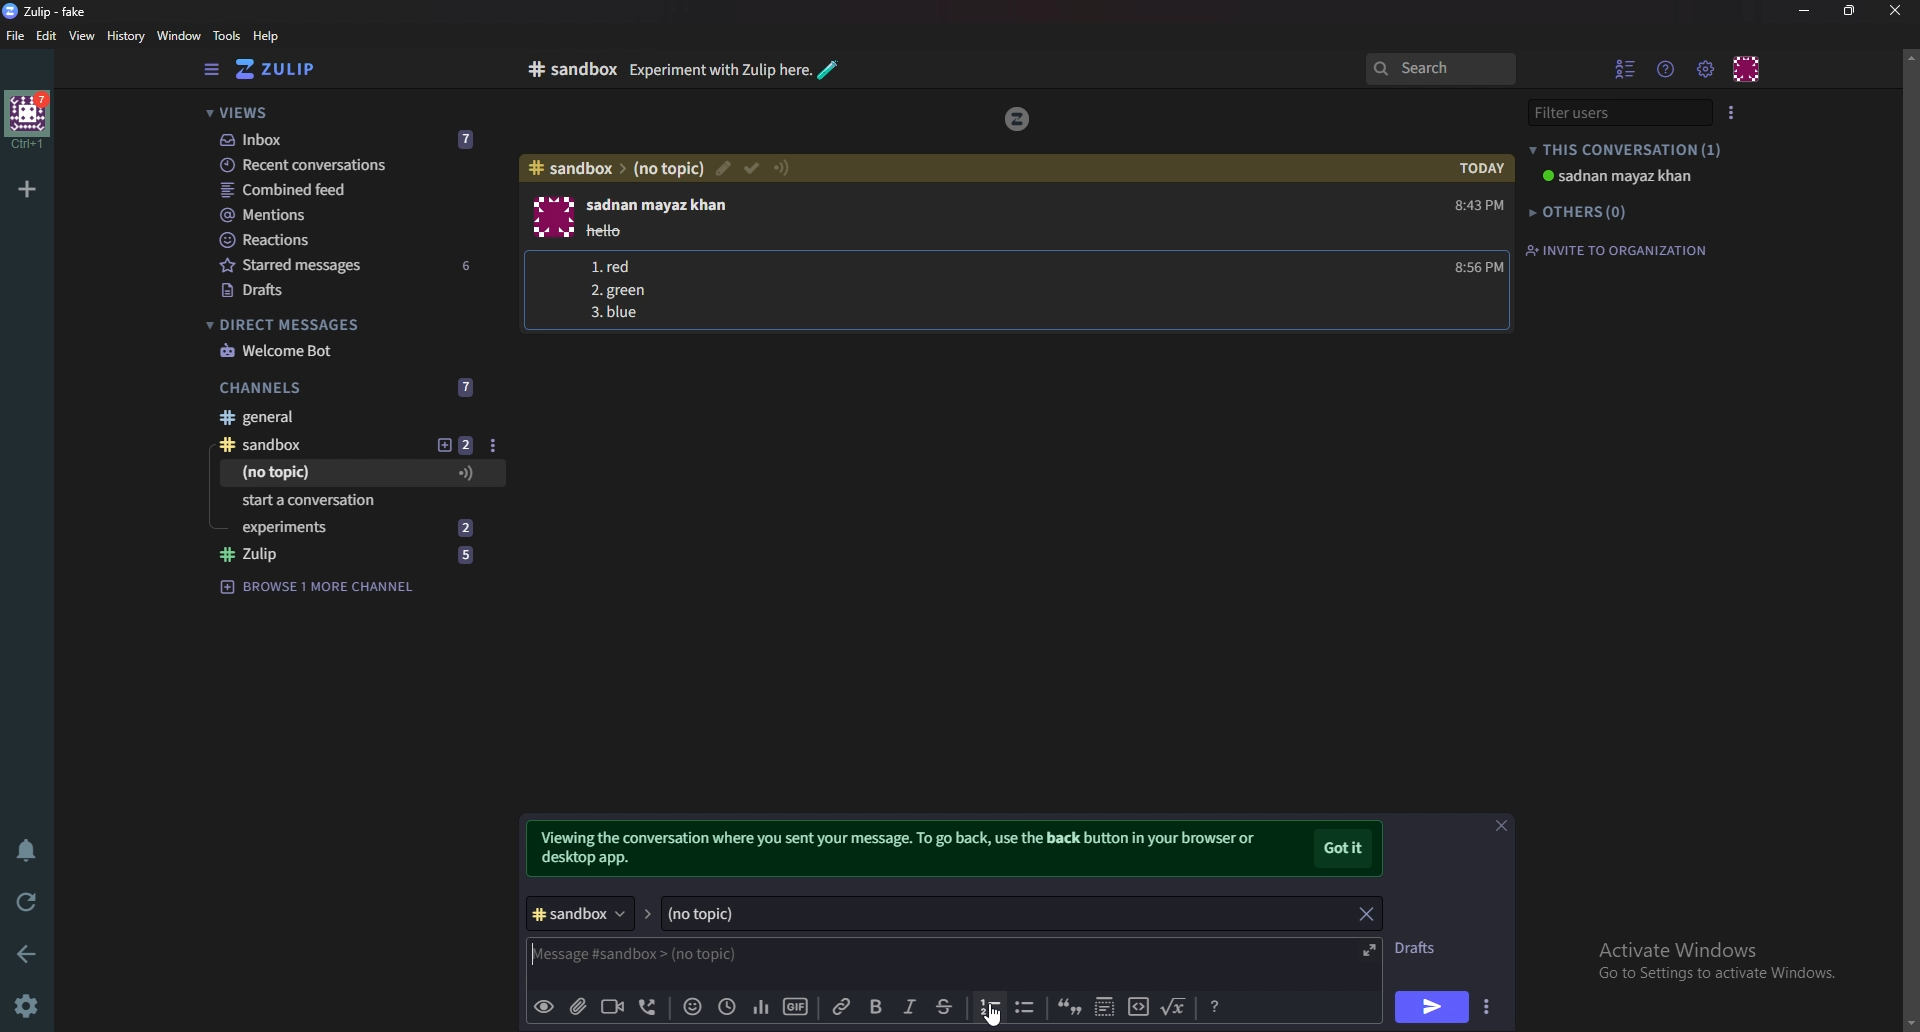  Describe the element at coordinates (124, 35) in the screenshot. I see `History` at that location.